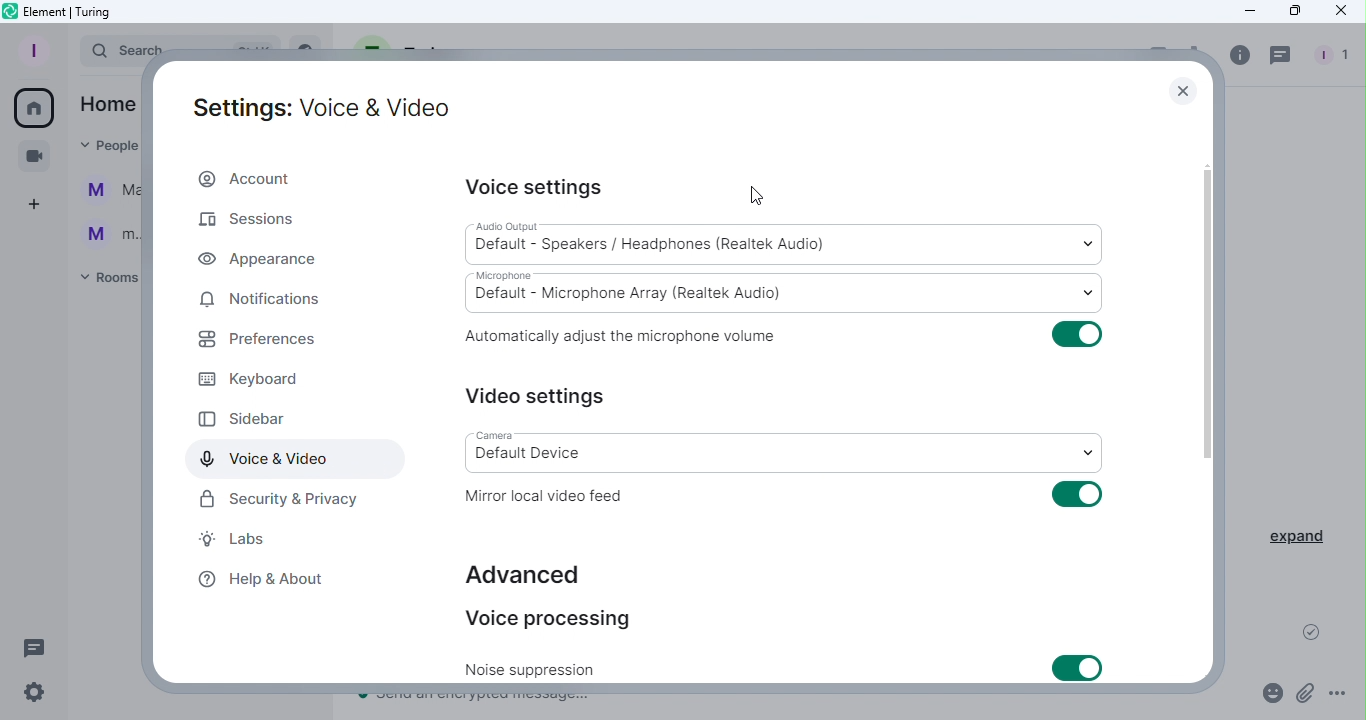 This screenshot has width=1366, height=720. What do you see at coordinates (264, 379) in the screenshot?
I see `Keyboard` at bounding box center [264, 379].